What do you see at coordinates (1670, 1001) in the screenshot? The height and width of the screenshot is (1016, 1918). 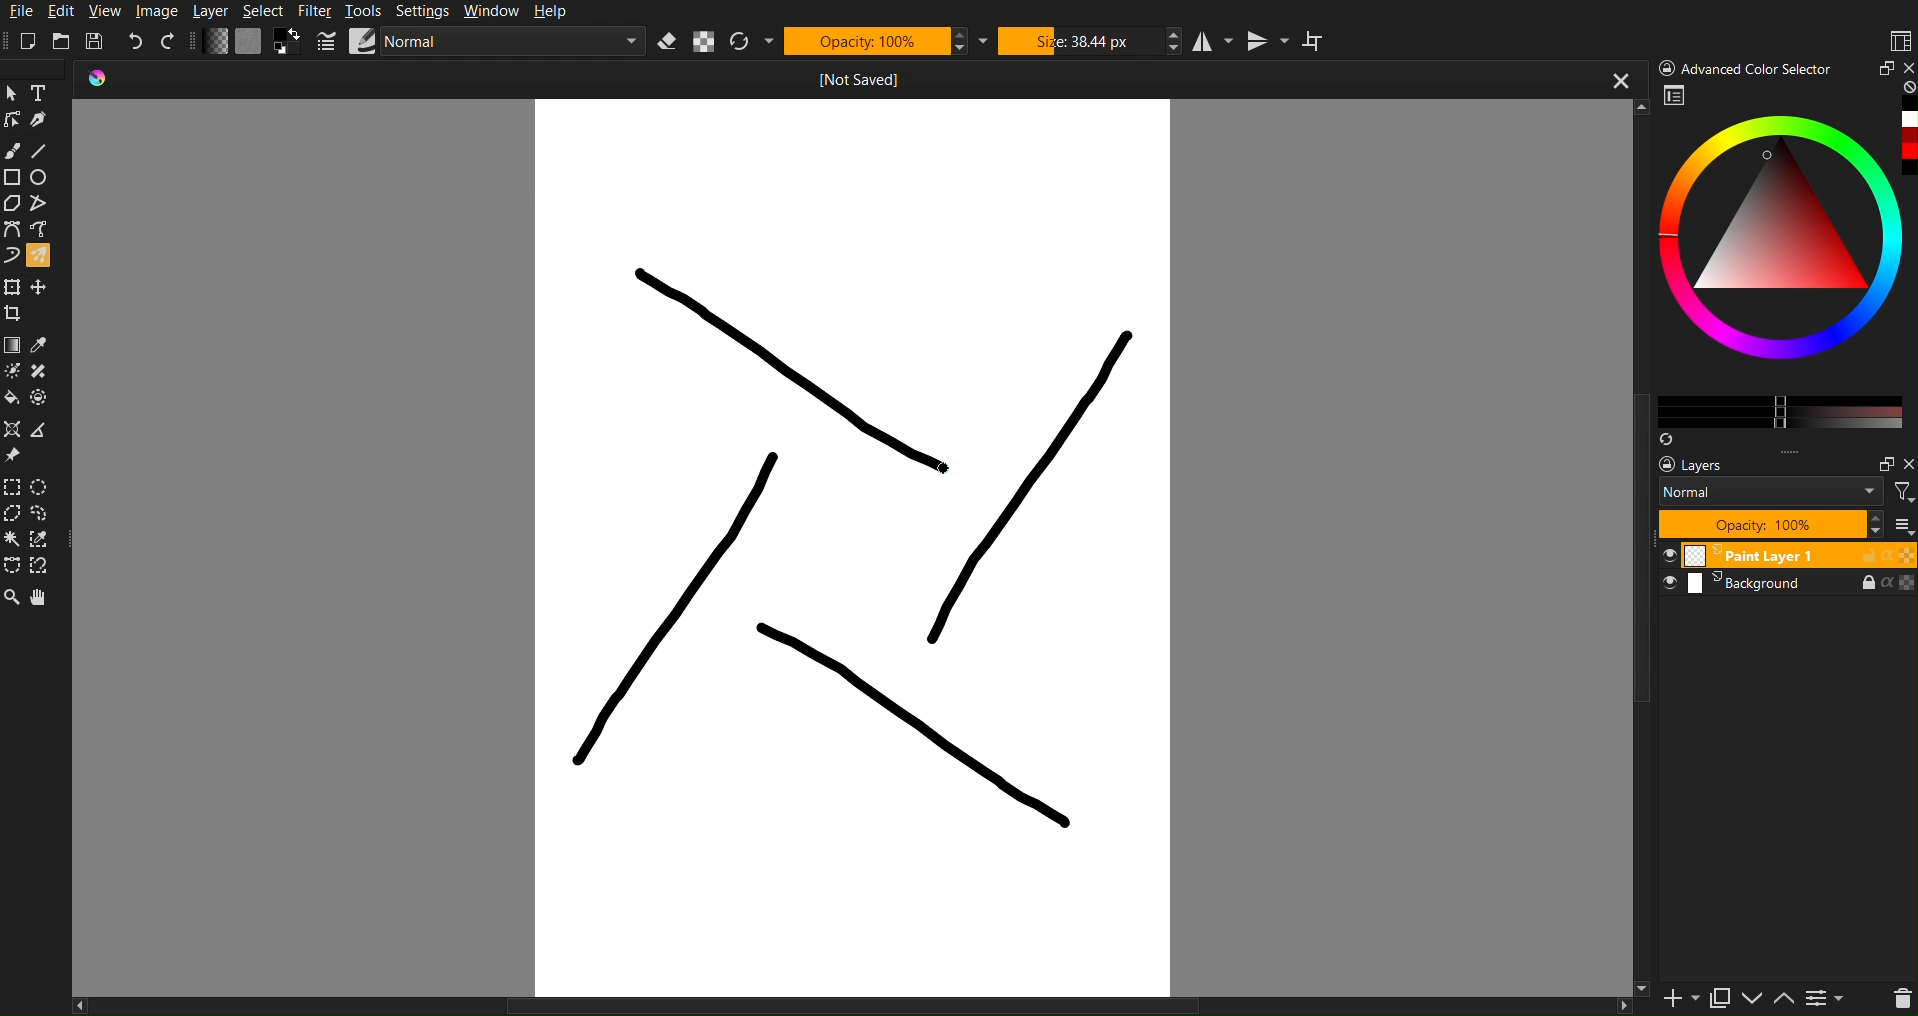 I see `add` at bounding box center [1670, 1001].